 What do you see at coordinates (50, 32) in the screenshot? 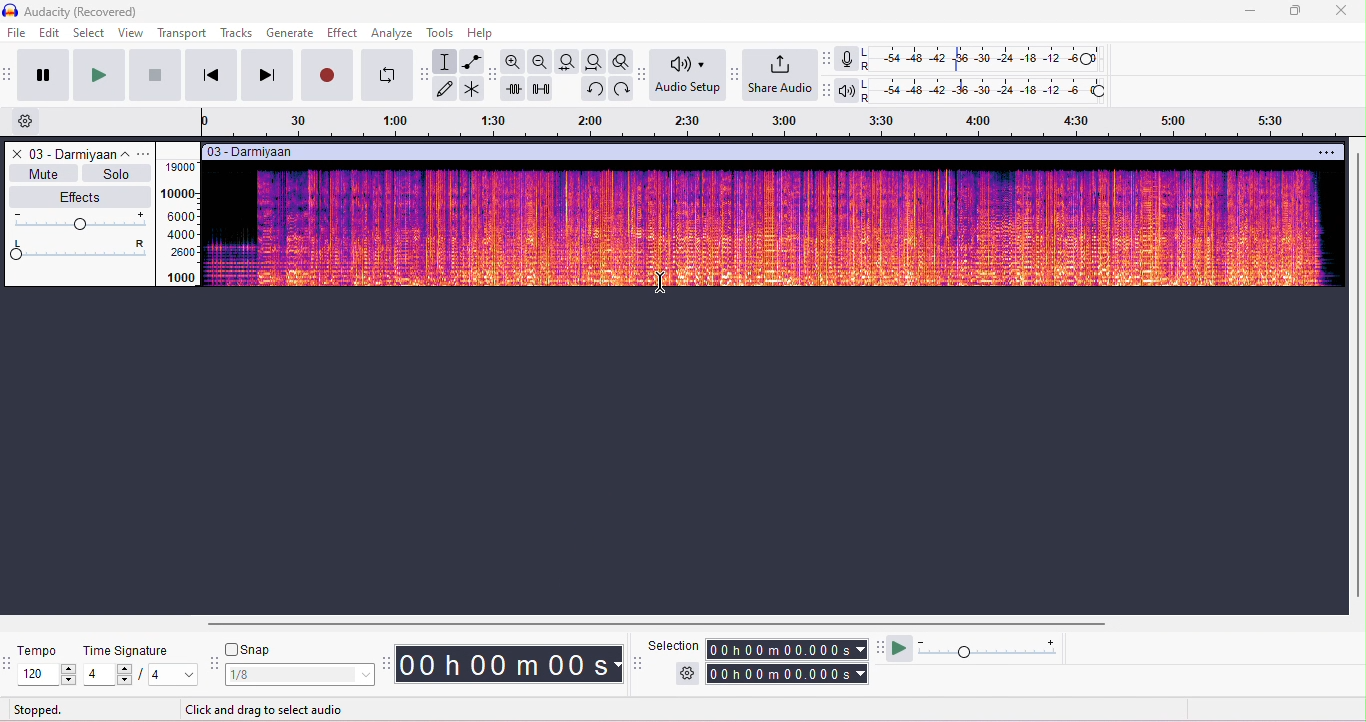
I see `edit` at bounding box center [50, 32].